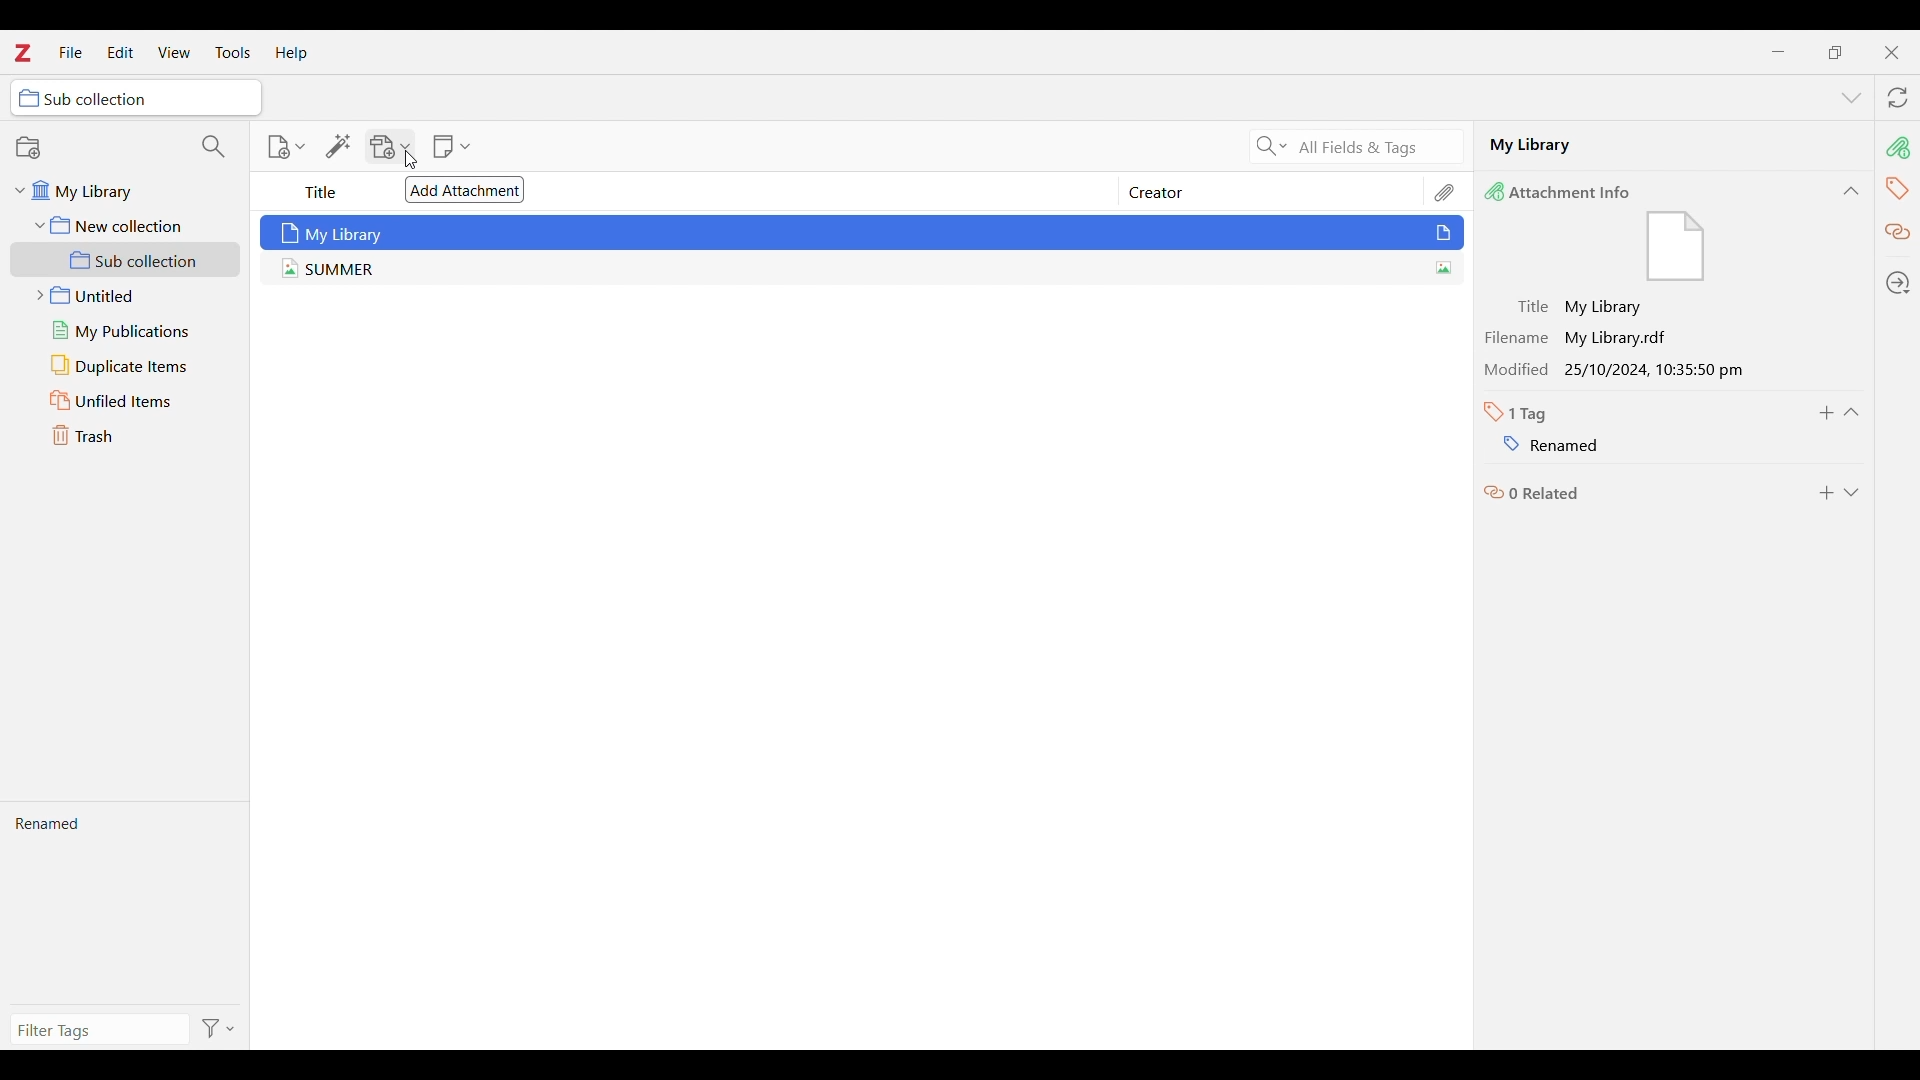 The width and height of the screenshot is (1920, 1080). I want to click on All Fields & Tags, so click(1379, 147).